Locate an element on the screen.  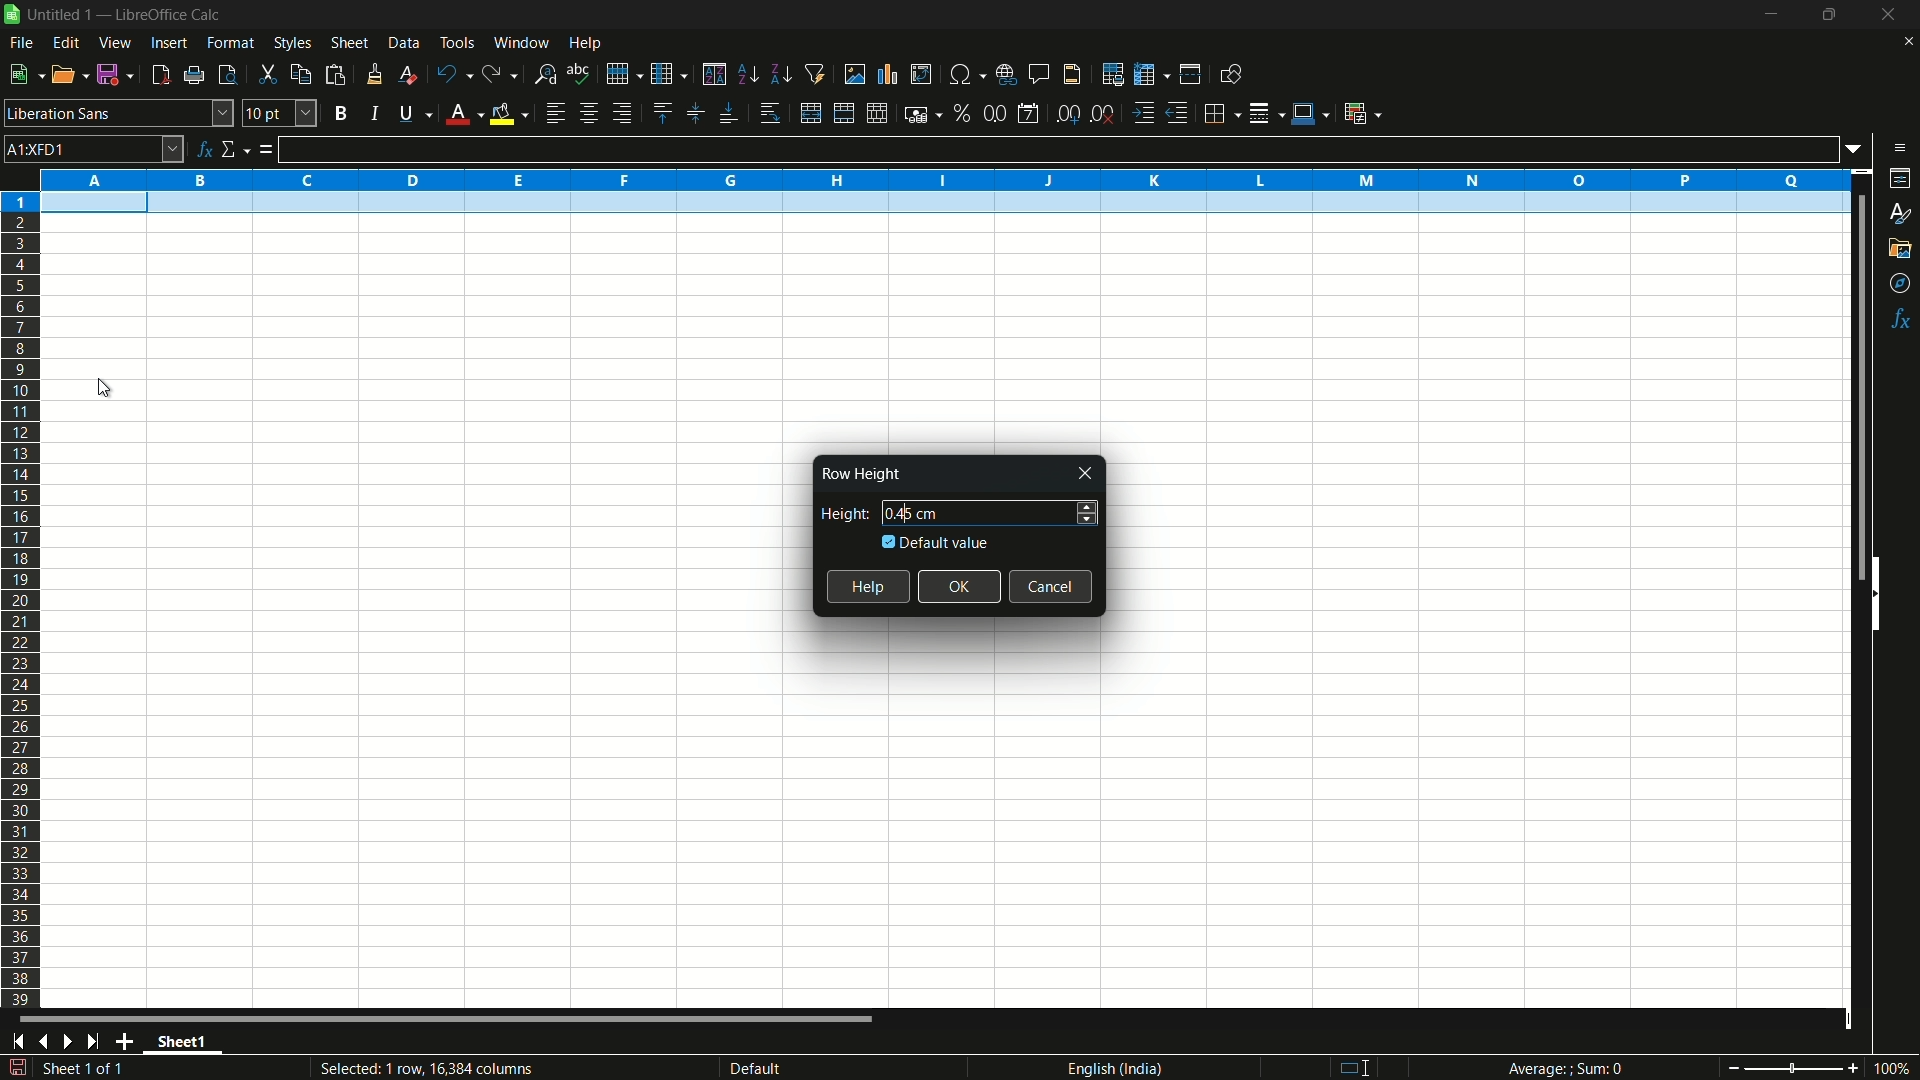
columns is located at coordinates (944, 178).